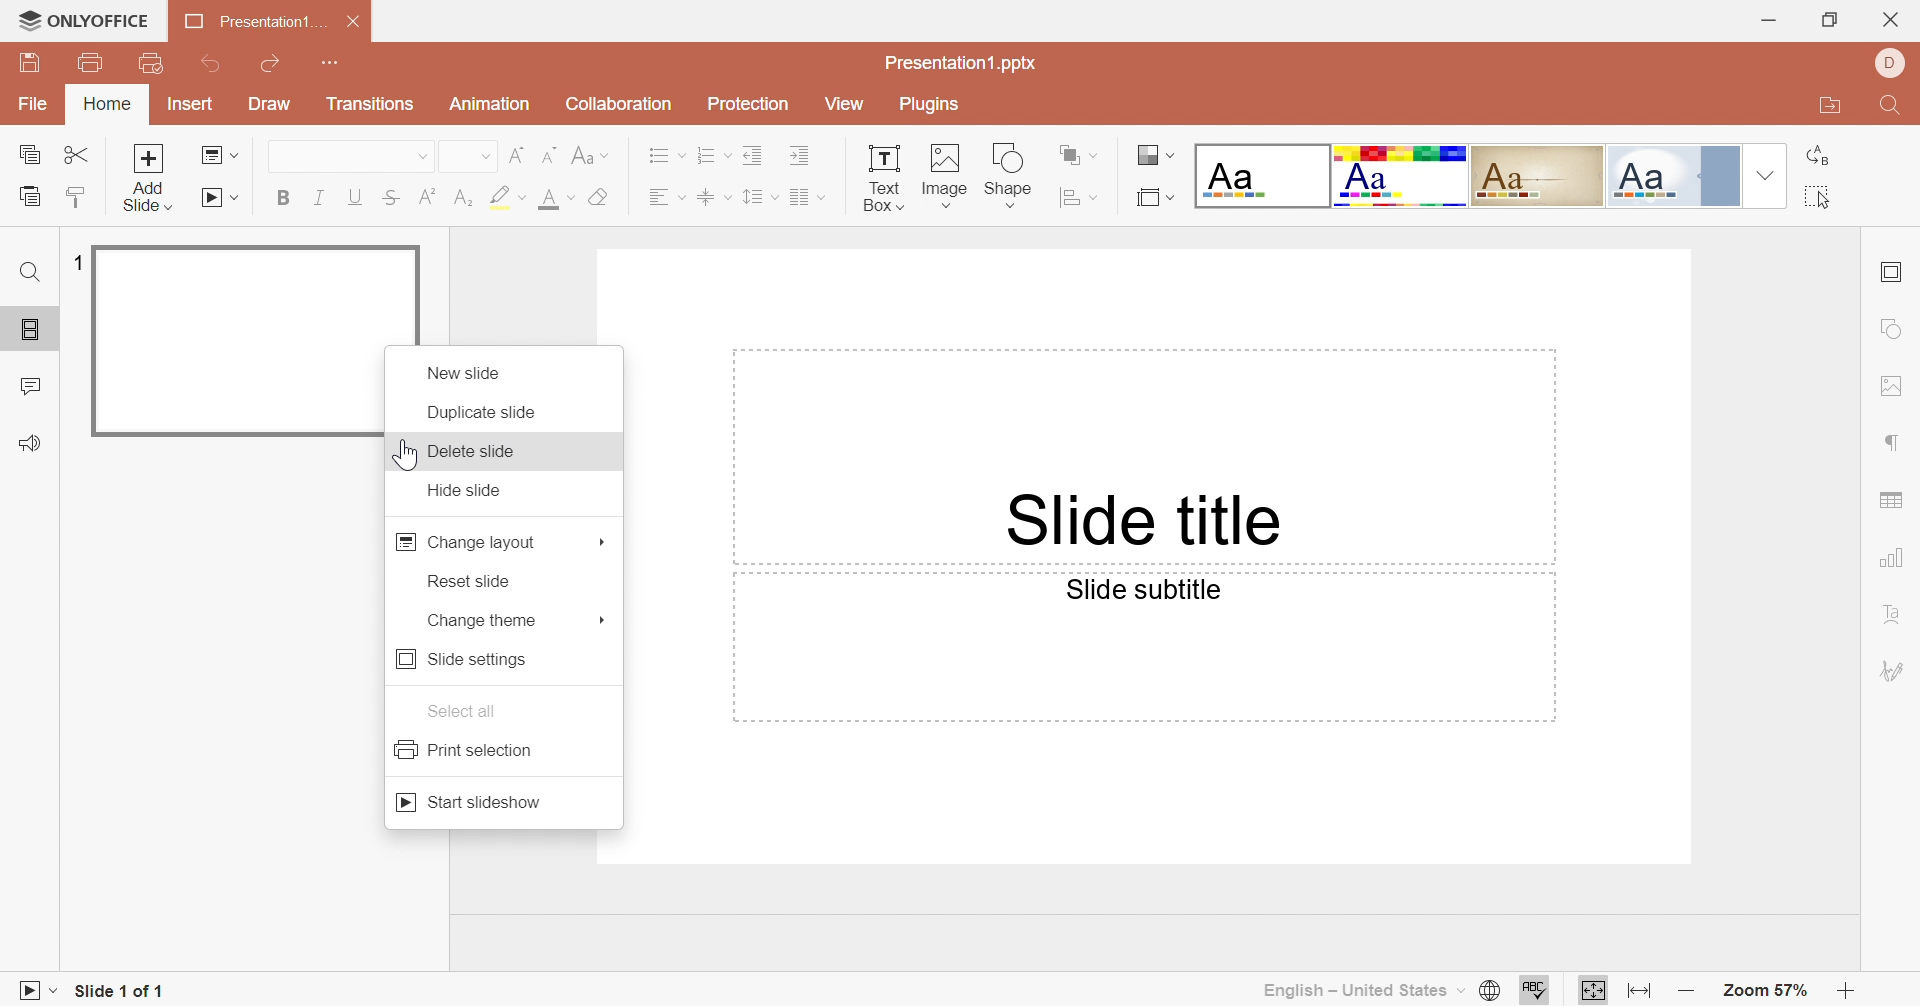 The width and height of the screenshot is (1920, 1006). I want to click on Change case, so click(582, 155).